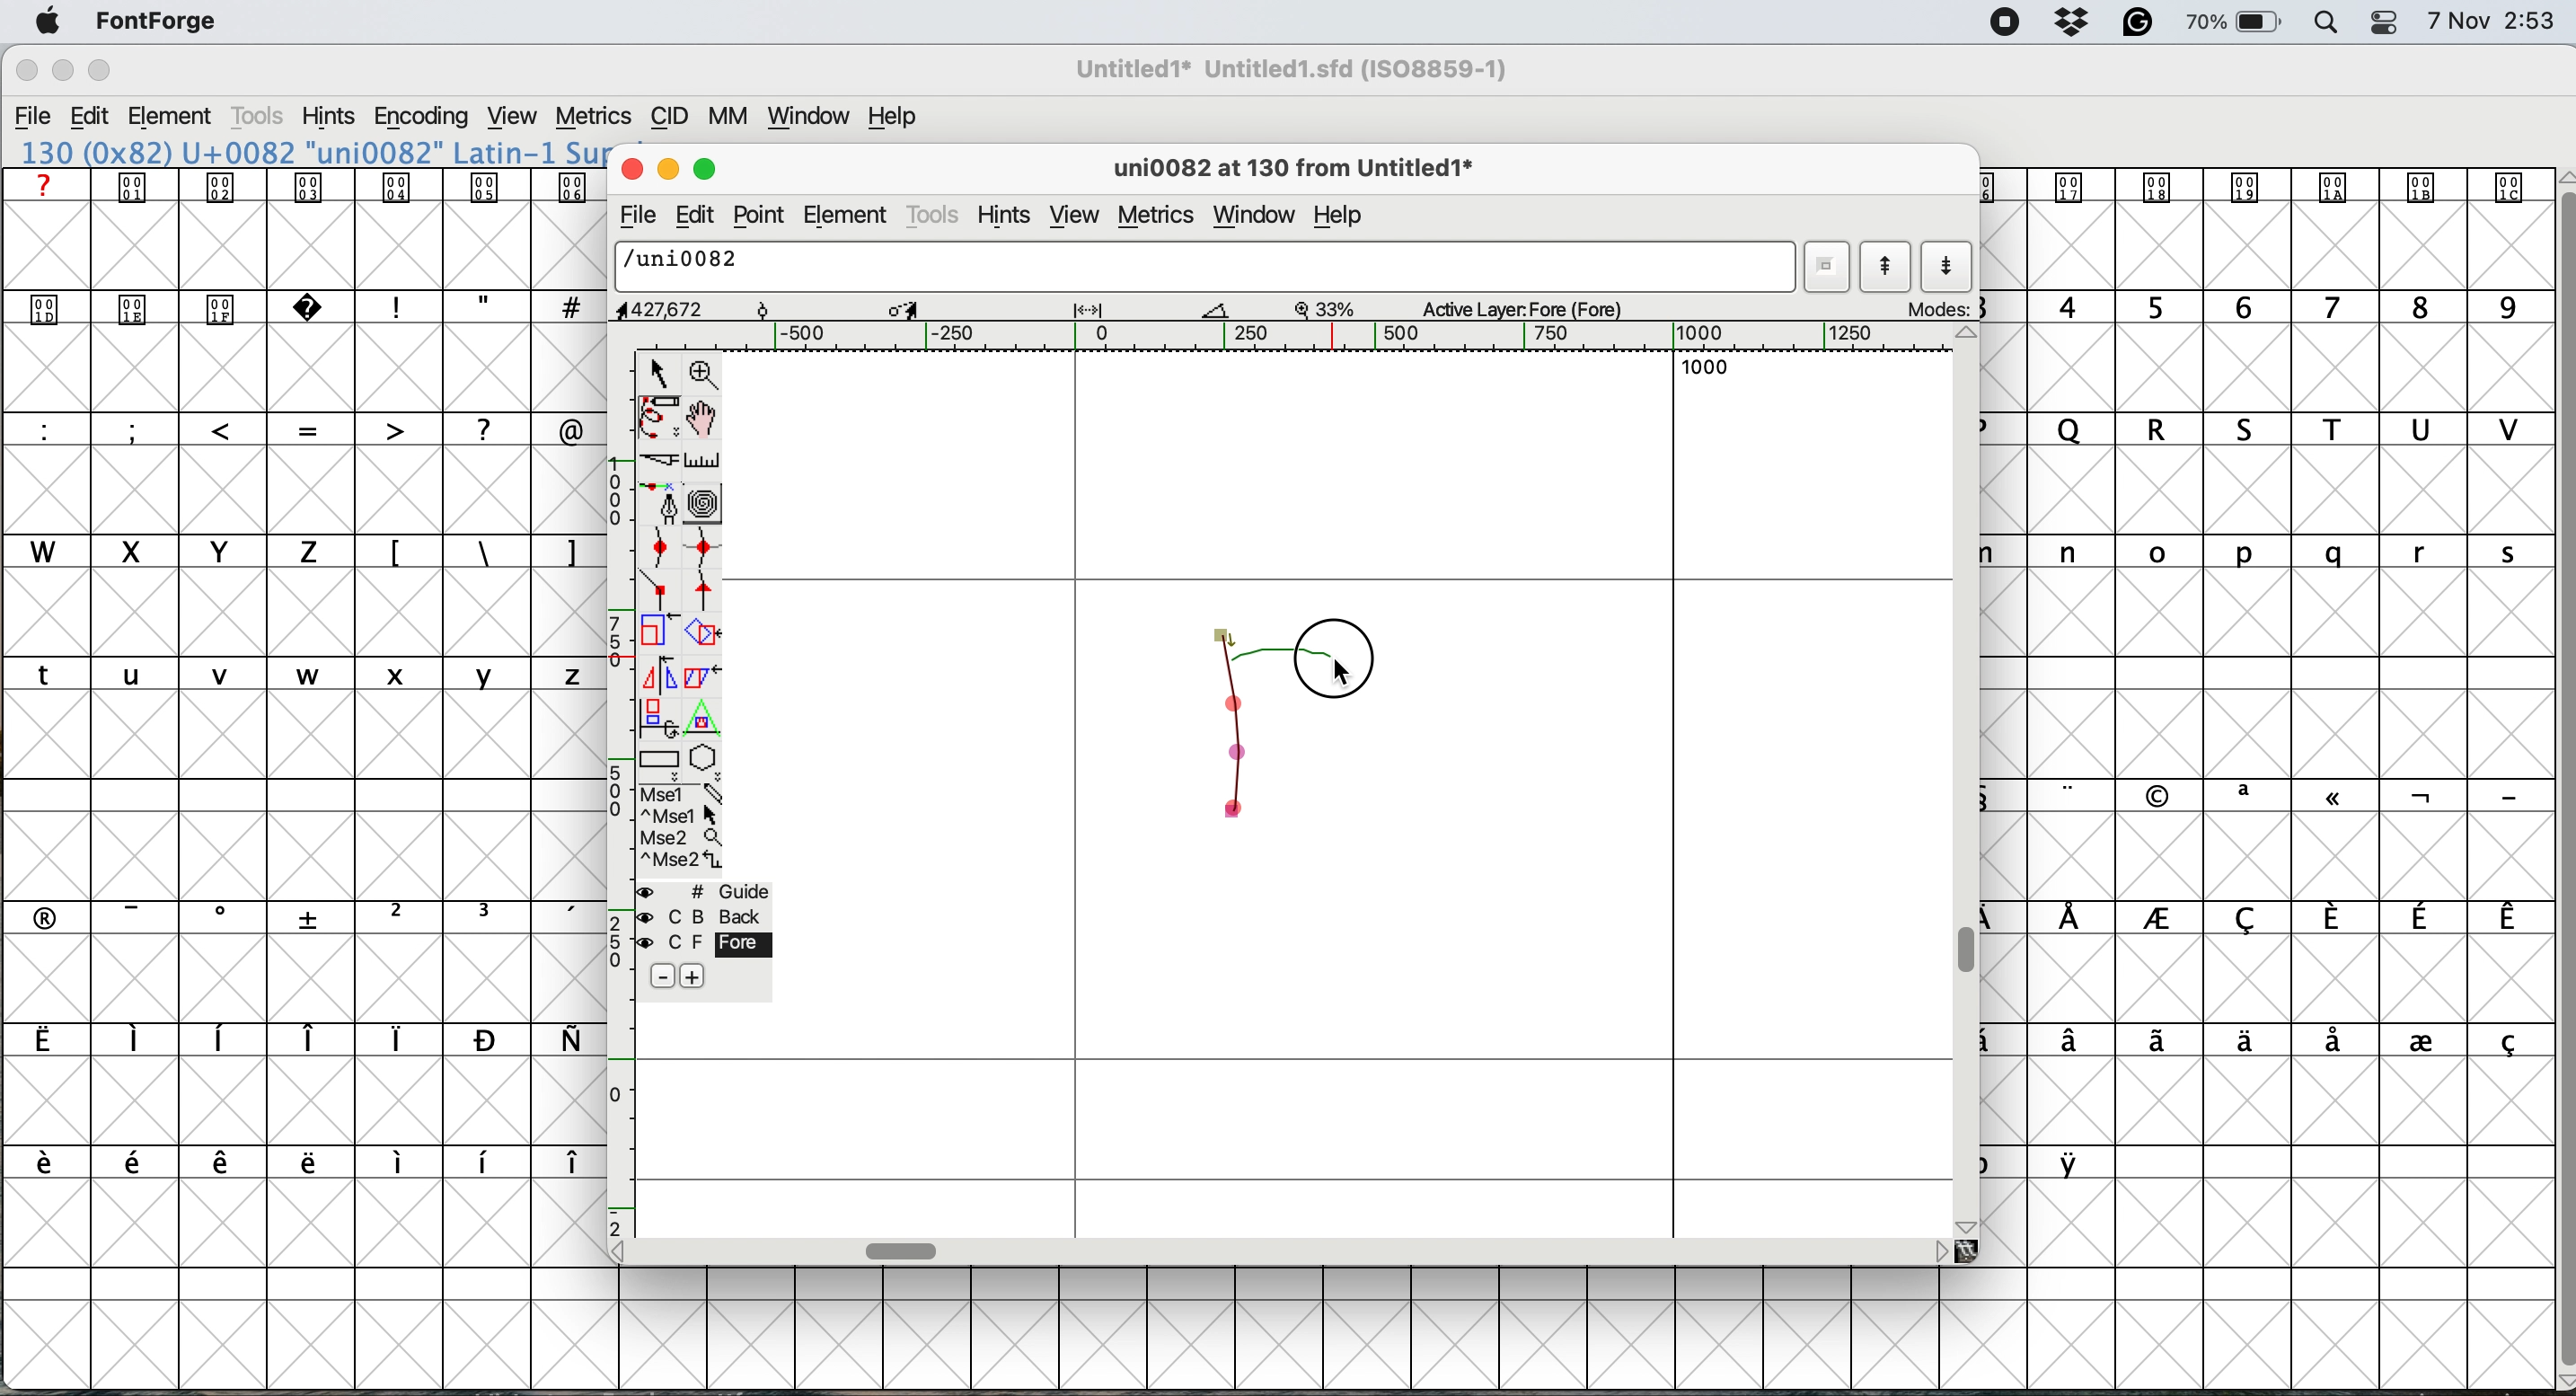 The width and height of the screenshot is (2576, 1396). I want to click on window, so click(1254, 212).